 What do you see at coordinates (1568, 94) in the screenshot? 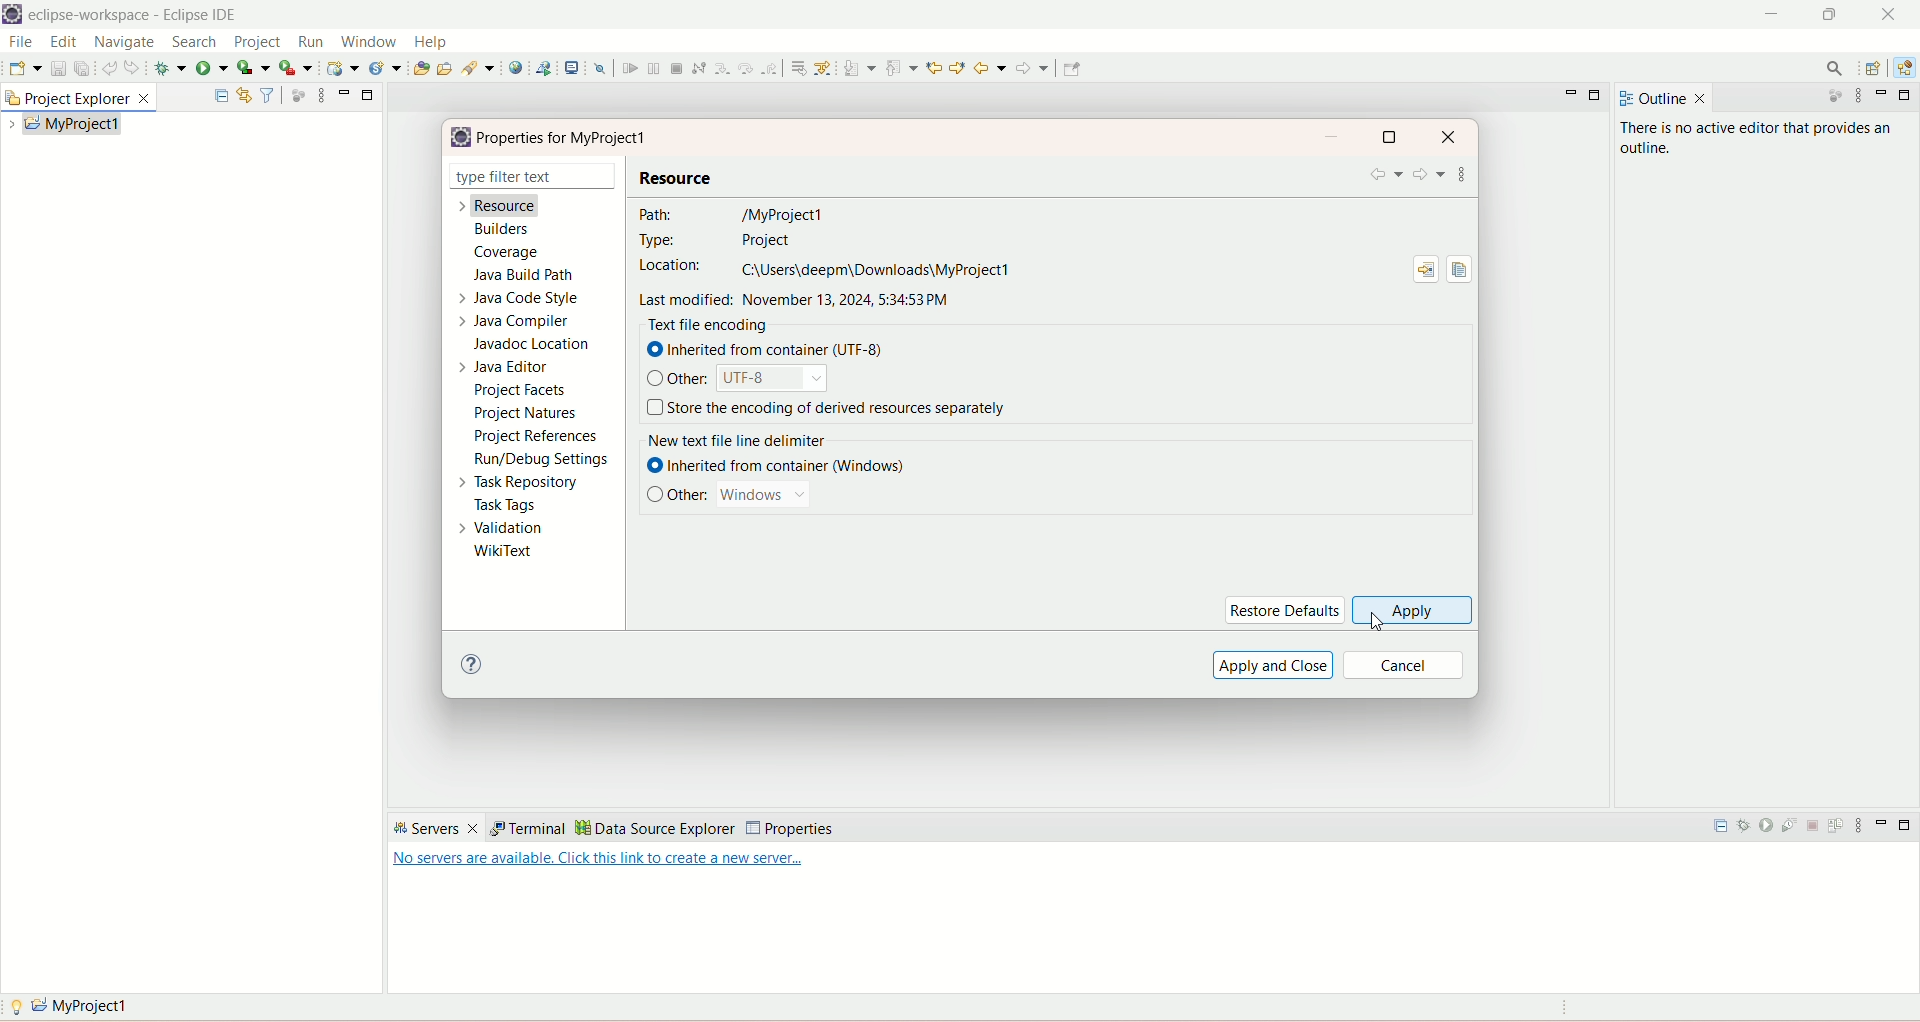
I see `minimize` at bounding box center [1568, 94].